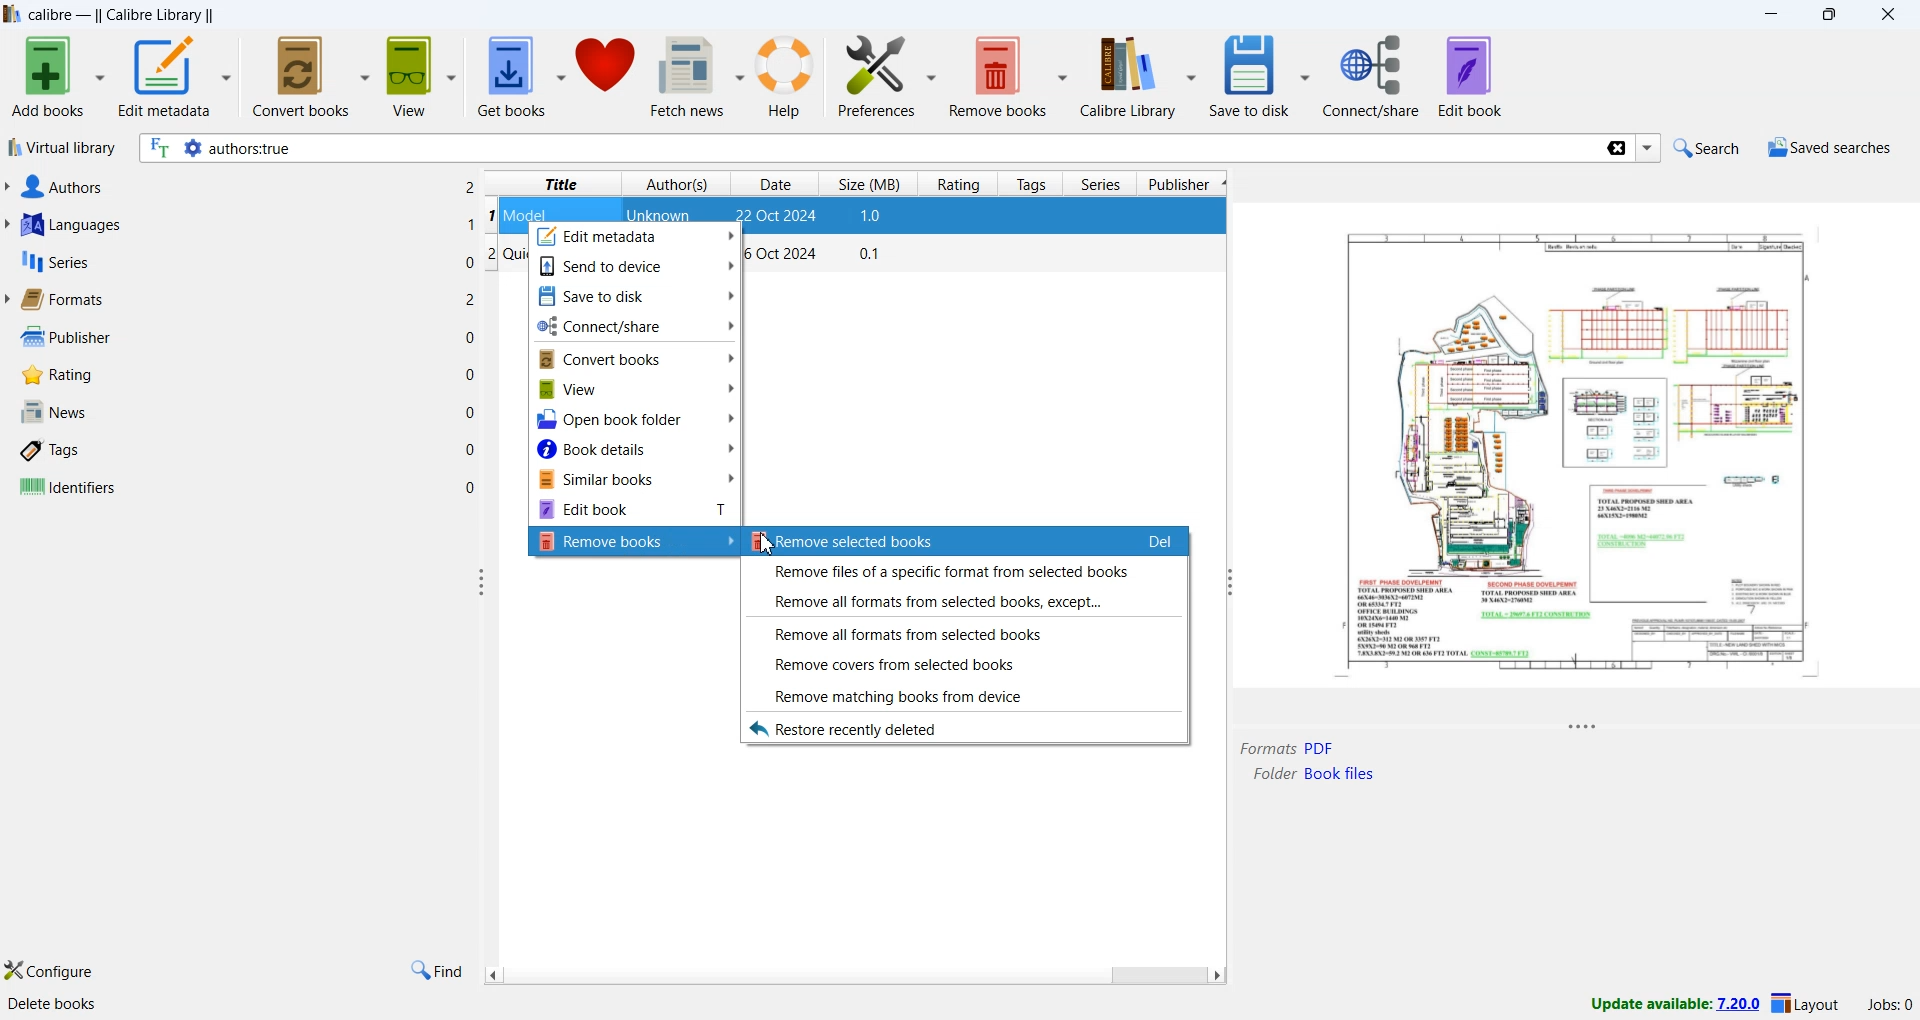 The image size is (1920, 1020). Describe the element at coordinates (853, 975) in the screenshot. I see `Scroll` at that location.